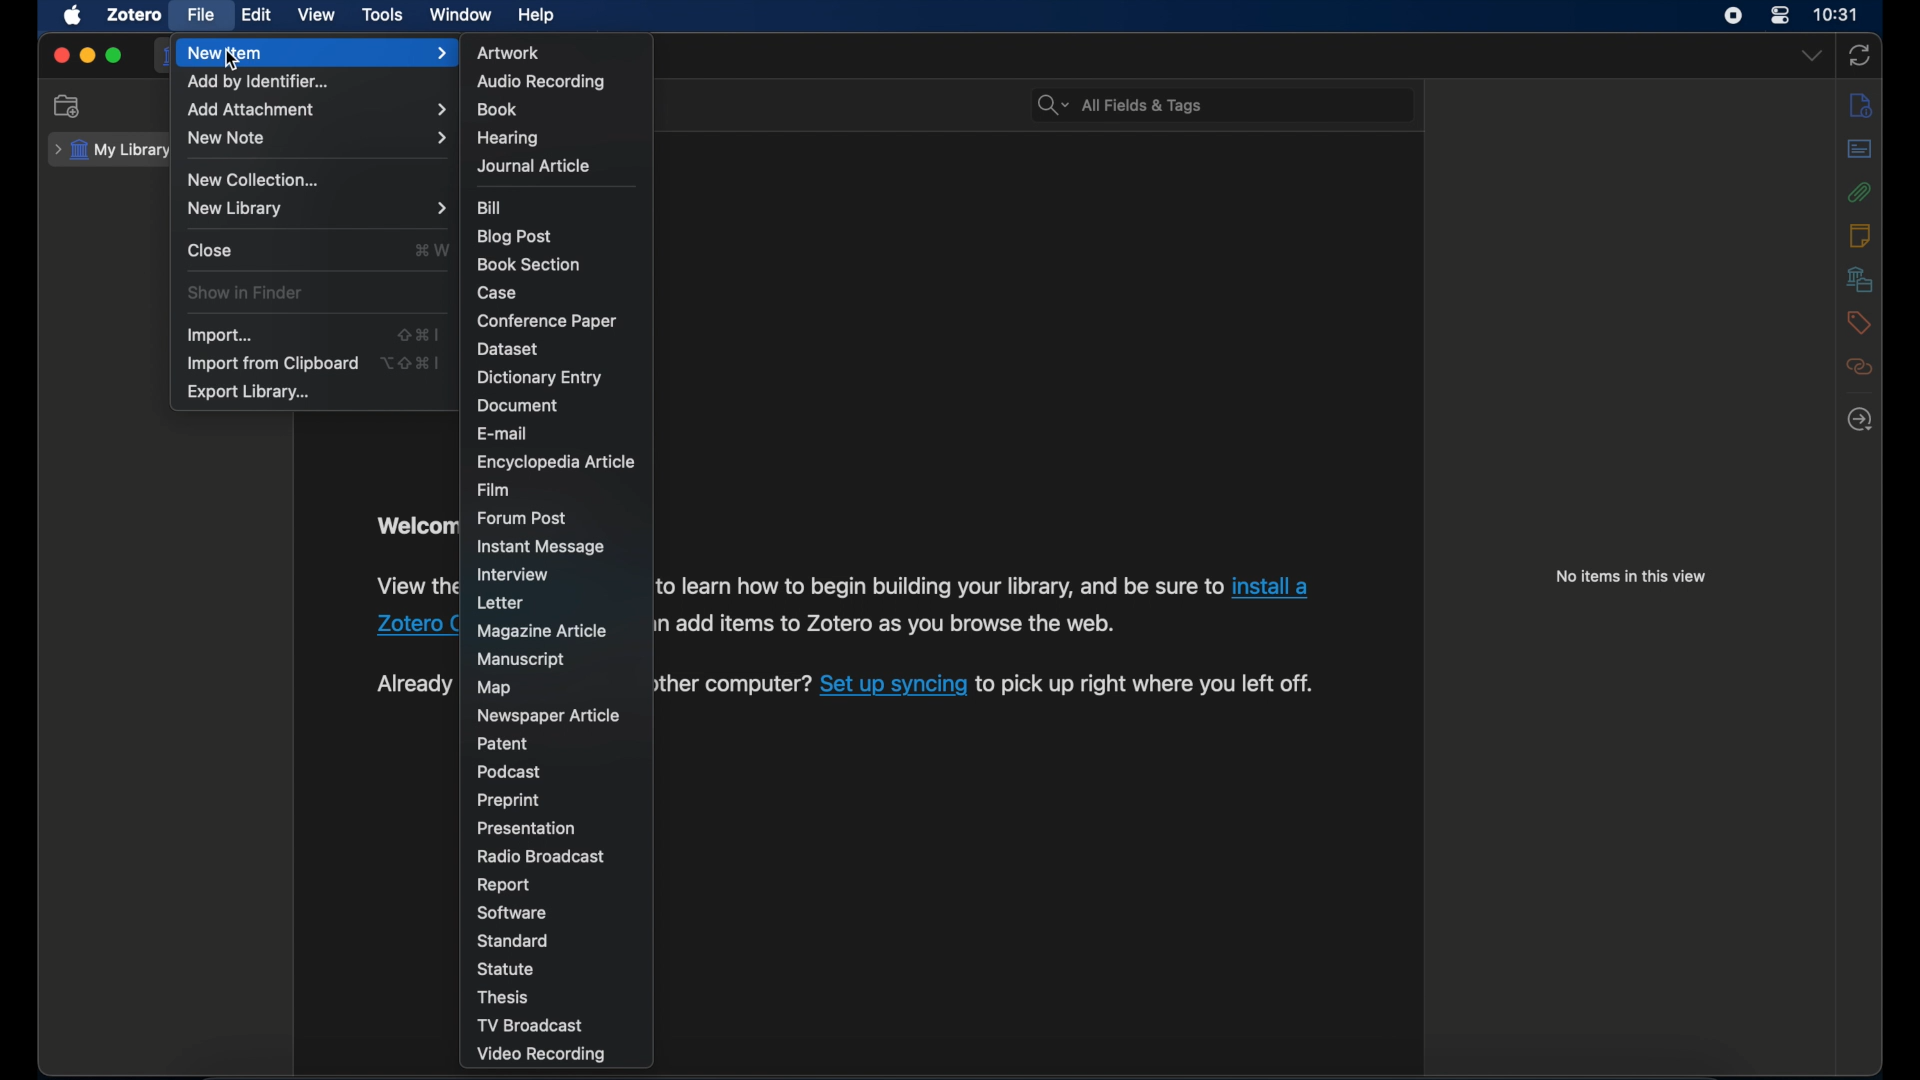  What do you see at coordinates (517, 405) in the screenshot?
I see `document` at bounding box center [517, 405].